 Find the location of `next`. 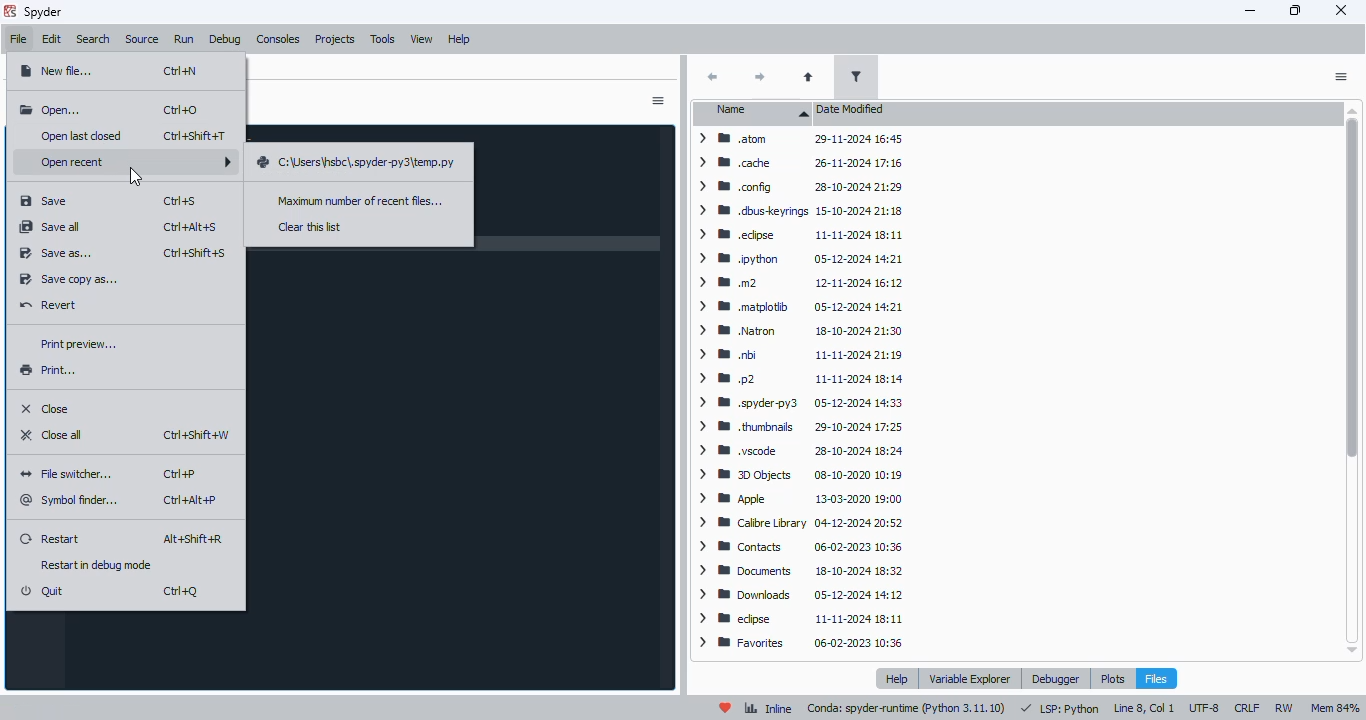

next is located at coordinates (759, 77).